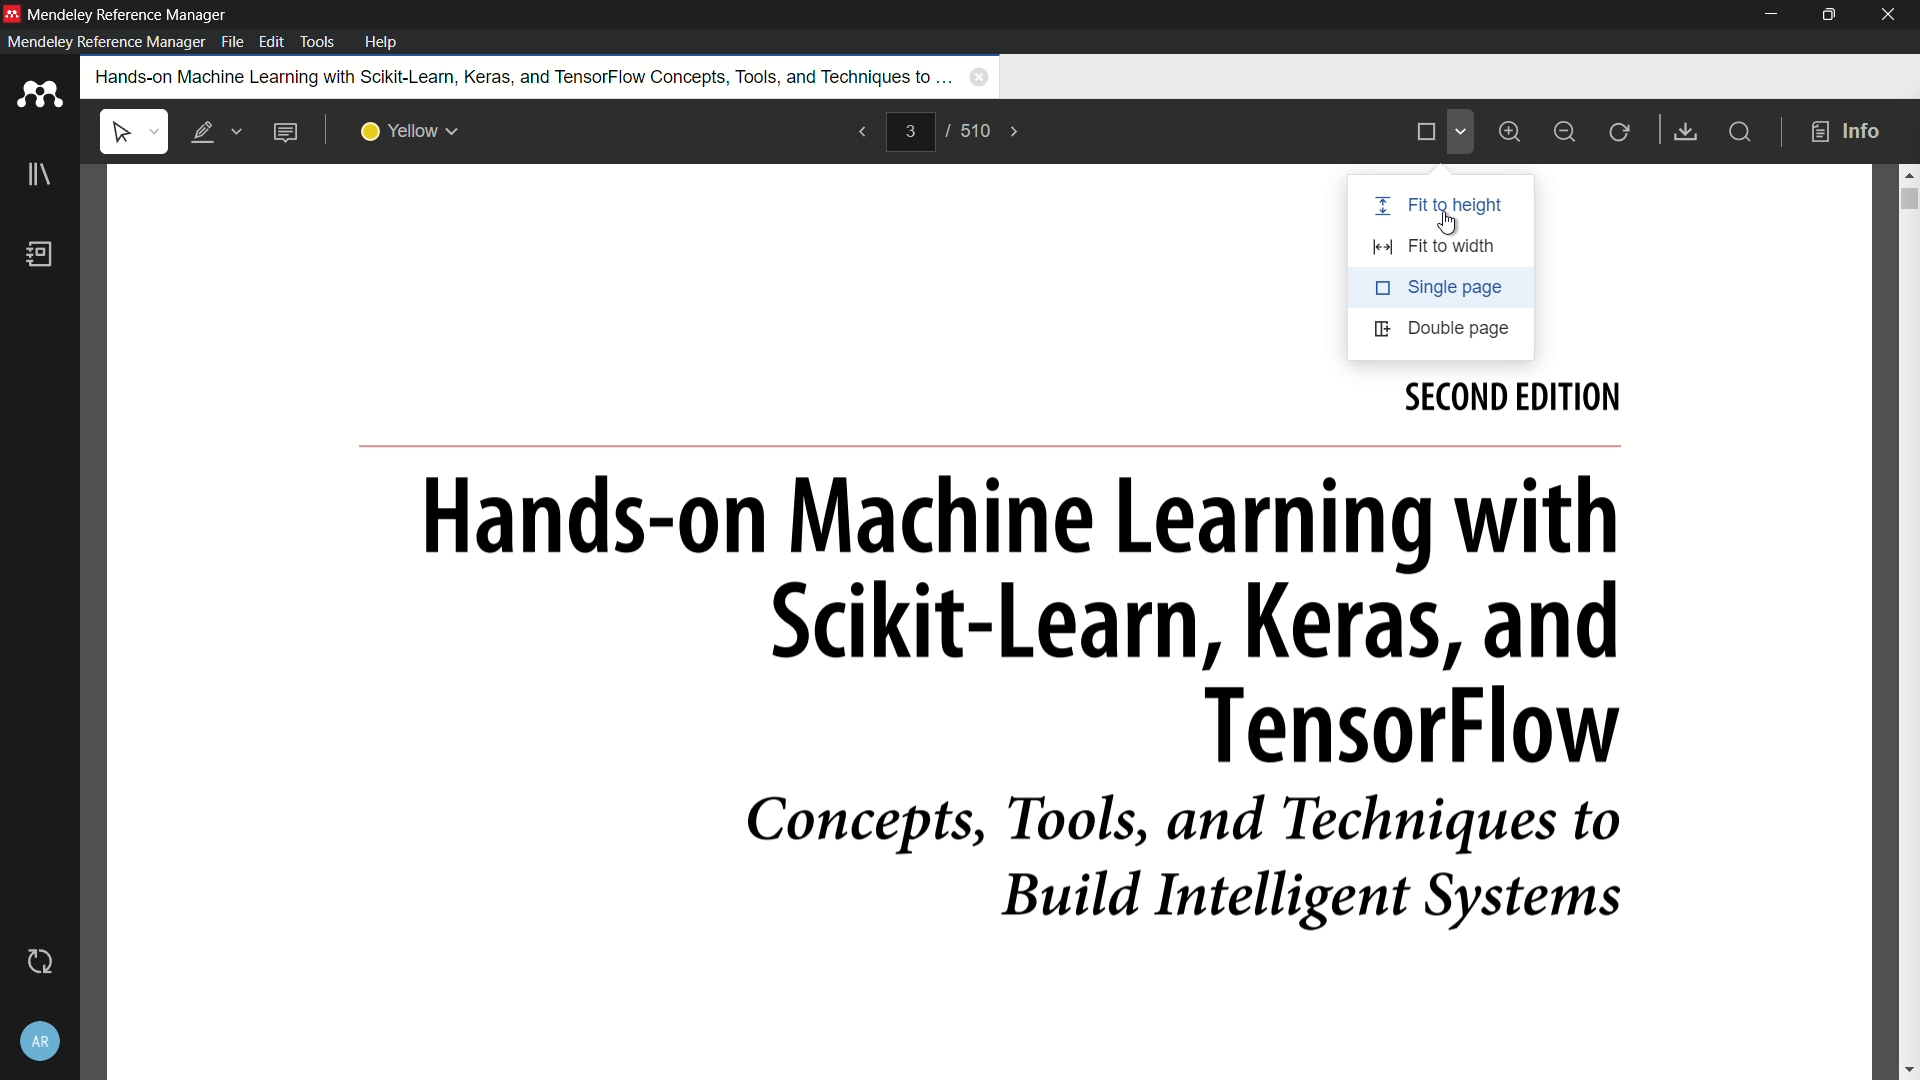  I want to click on zoom out, so click(1564, 133).